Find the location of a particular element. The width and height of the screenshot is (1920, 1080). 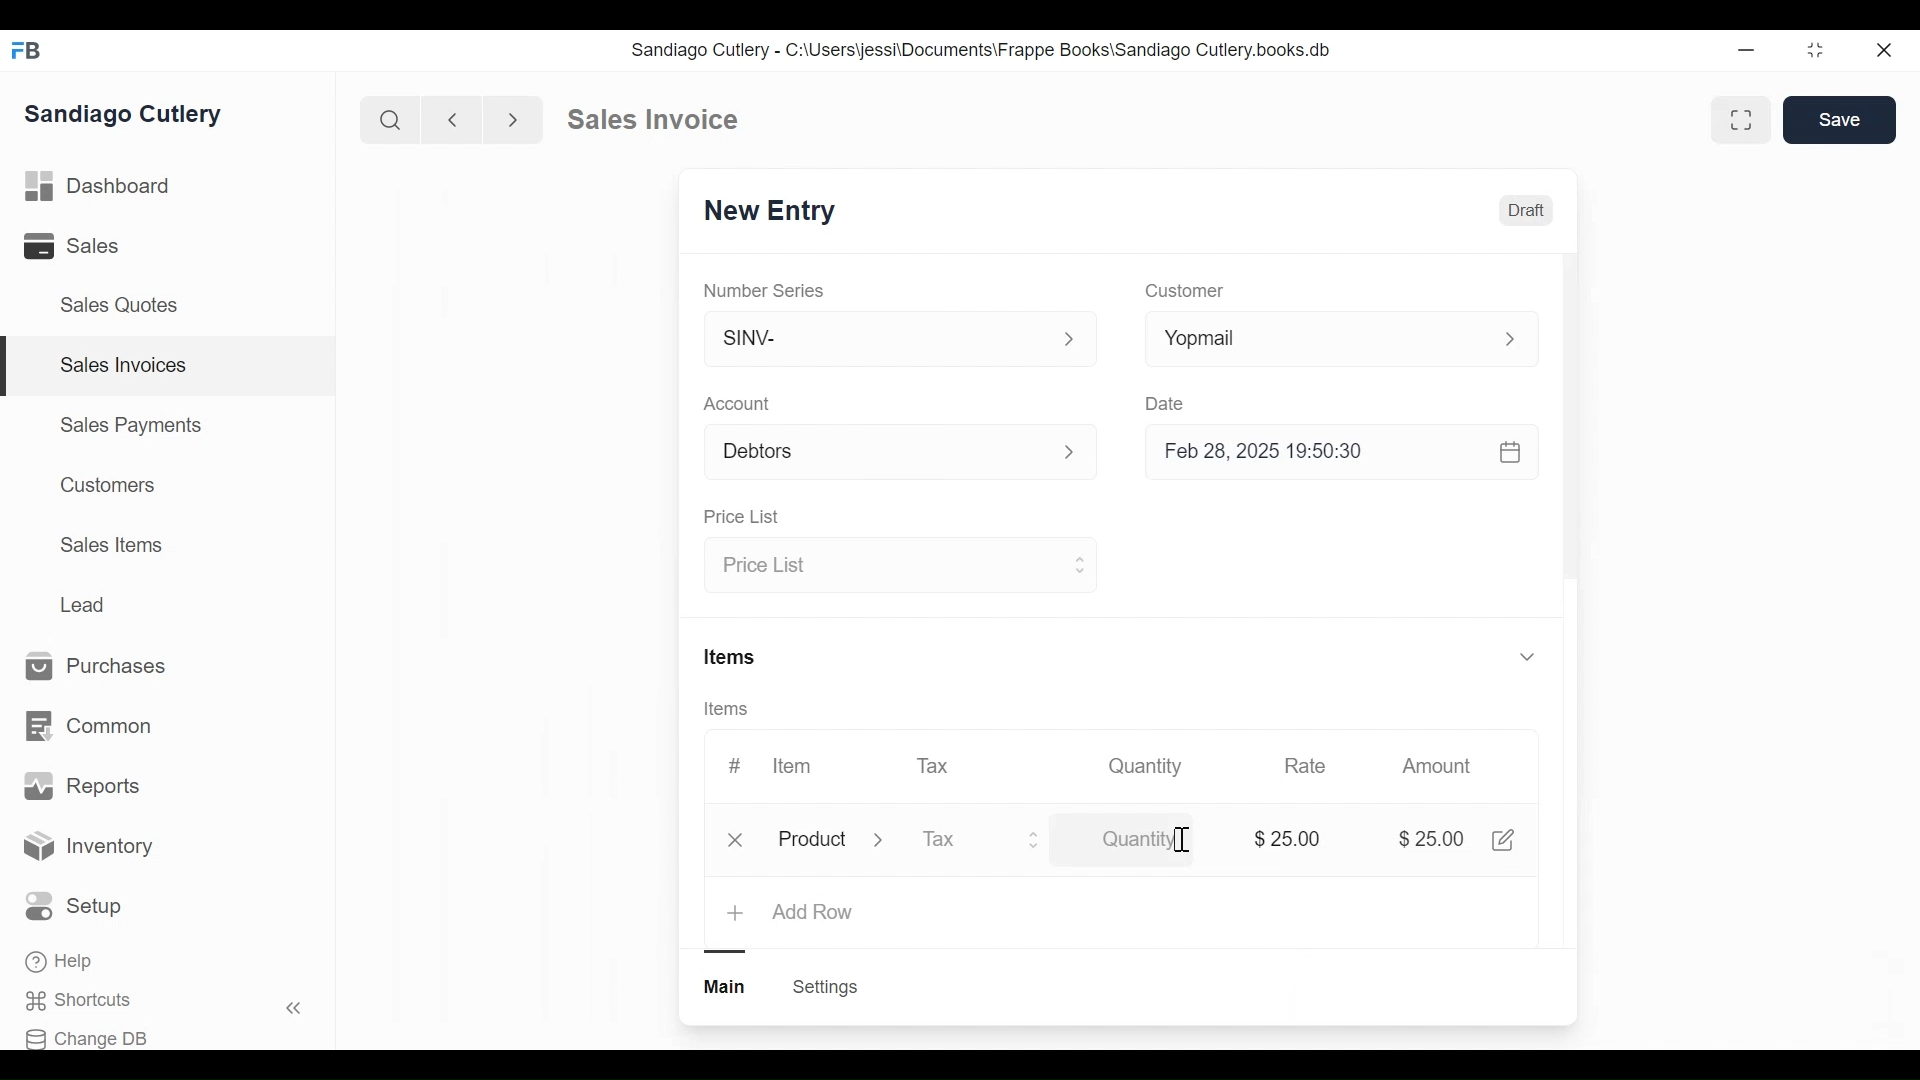

main is located at coordinates (727, 987).